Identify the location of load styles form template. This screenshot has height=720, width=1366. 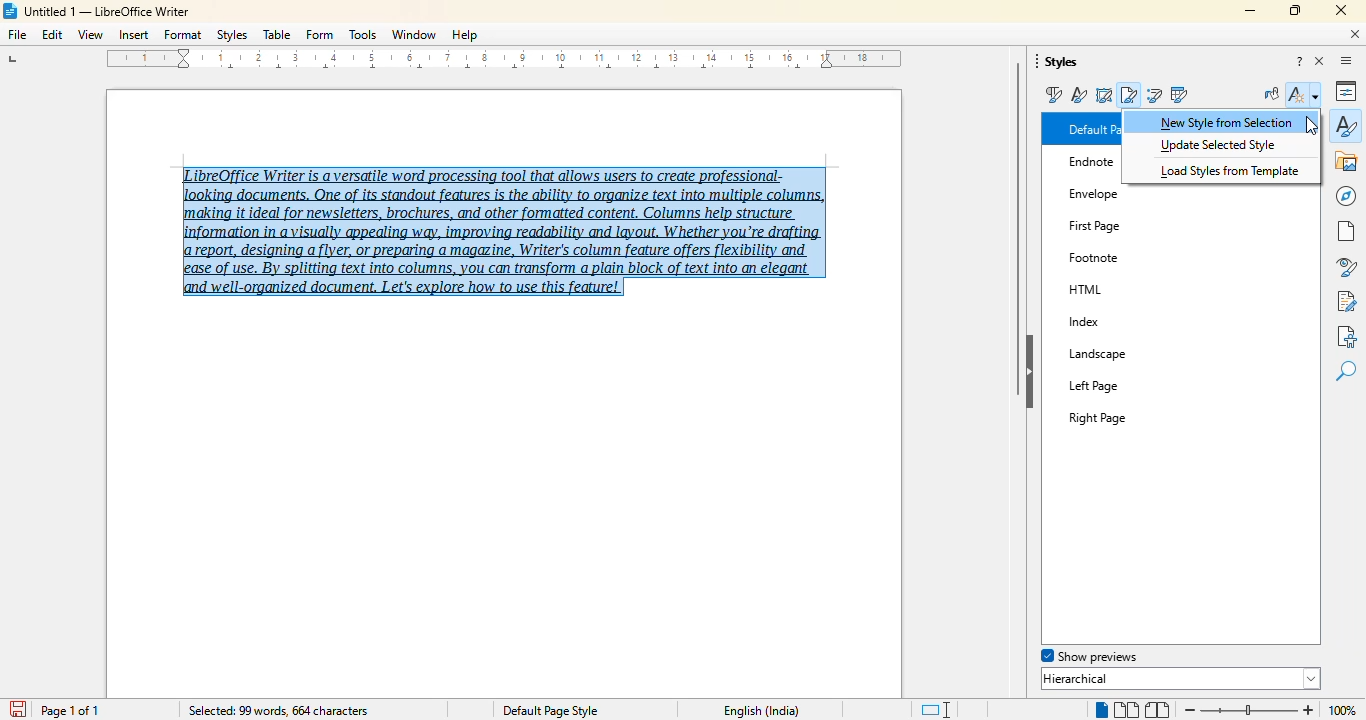
(1231, 170).